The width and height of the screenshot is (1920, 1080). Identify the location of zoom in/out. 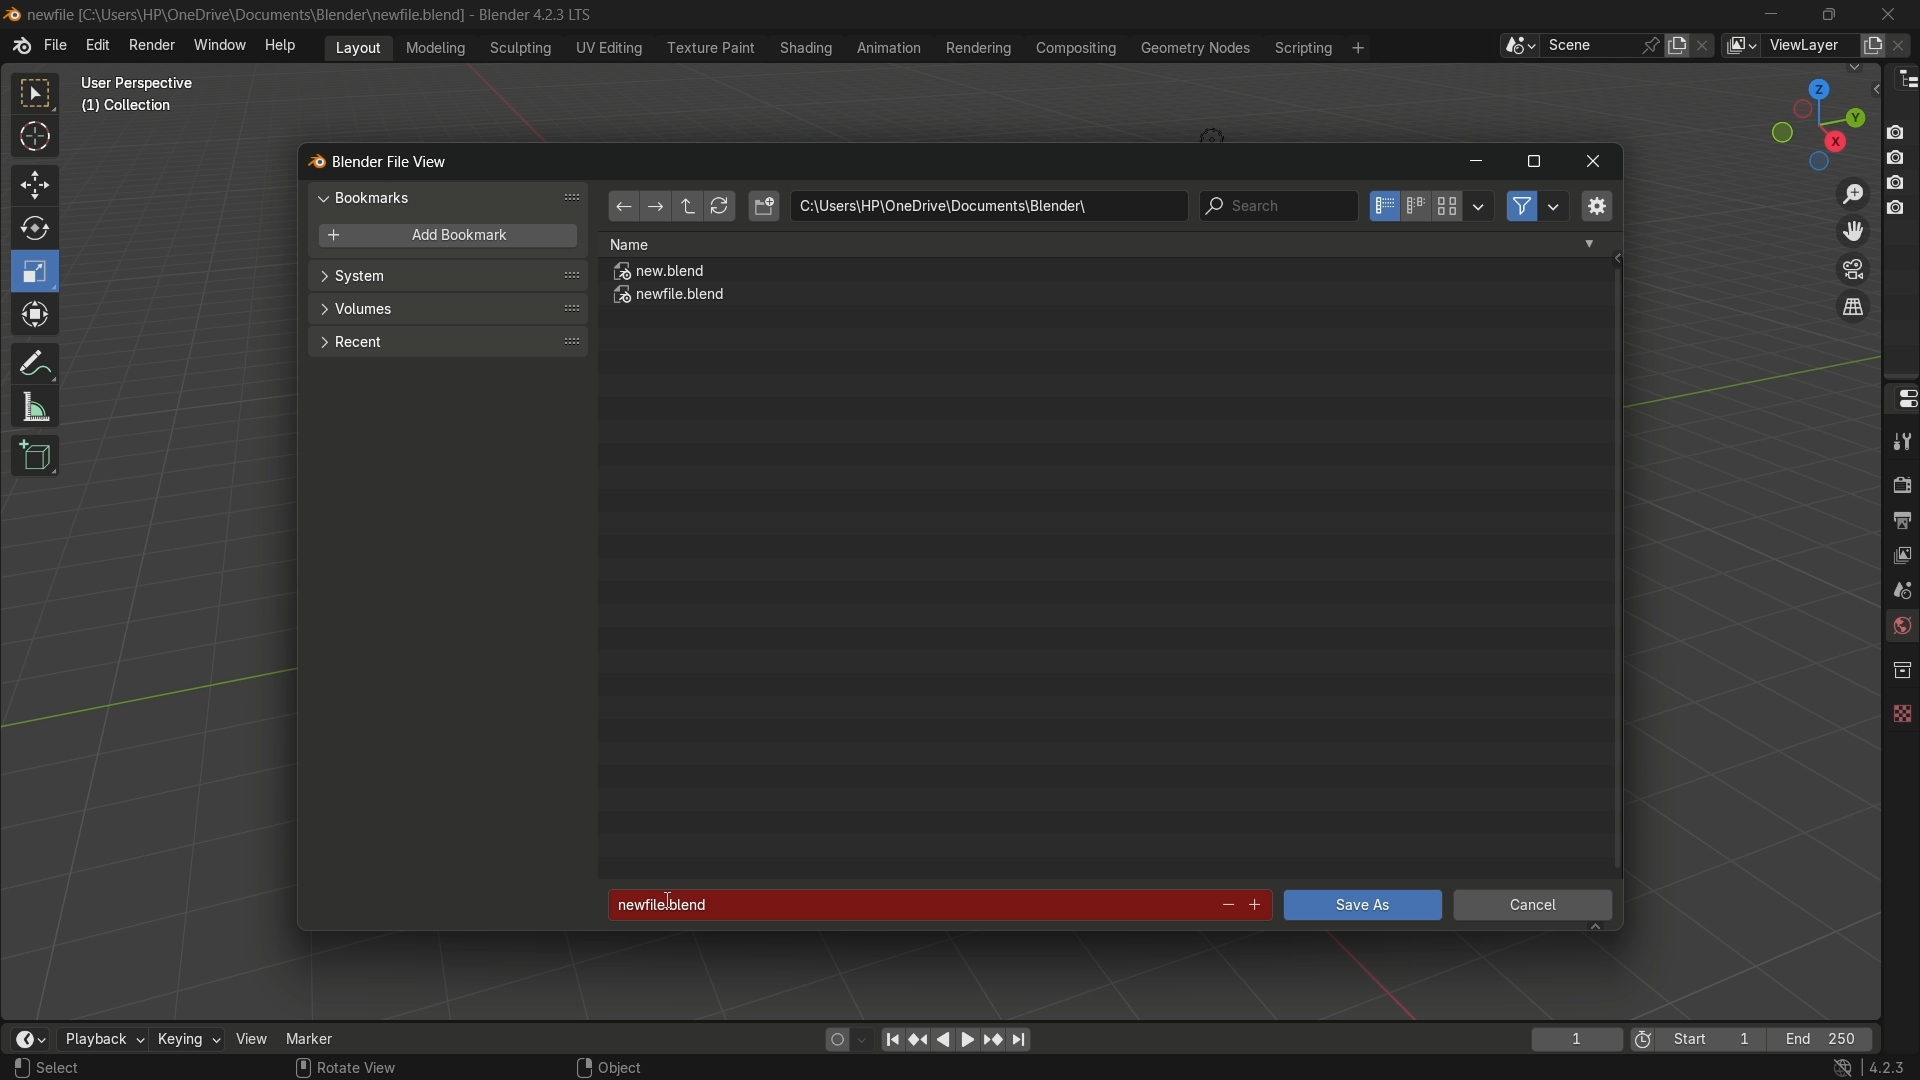
(1854, 191).